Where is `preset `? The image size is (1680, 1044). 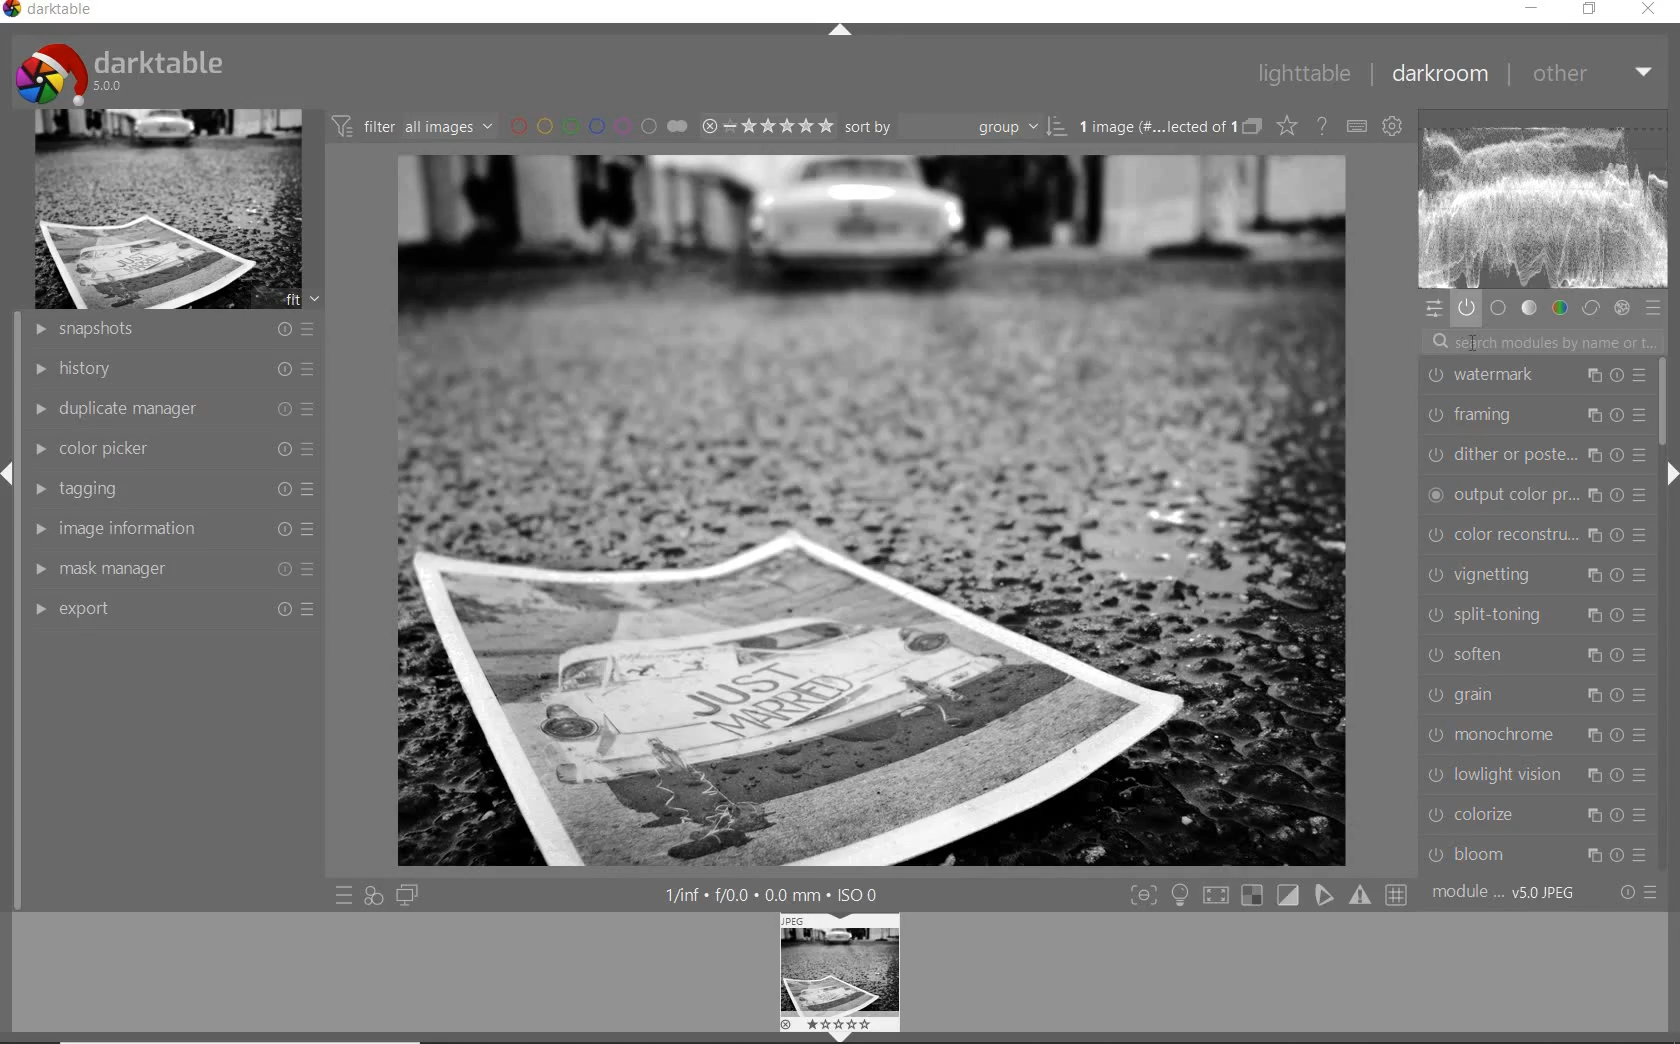 preset  is located at coordinates (1653, 309).